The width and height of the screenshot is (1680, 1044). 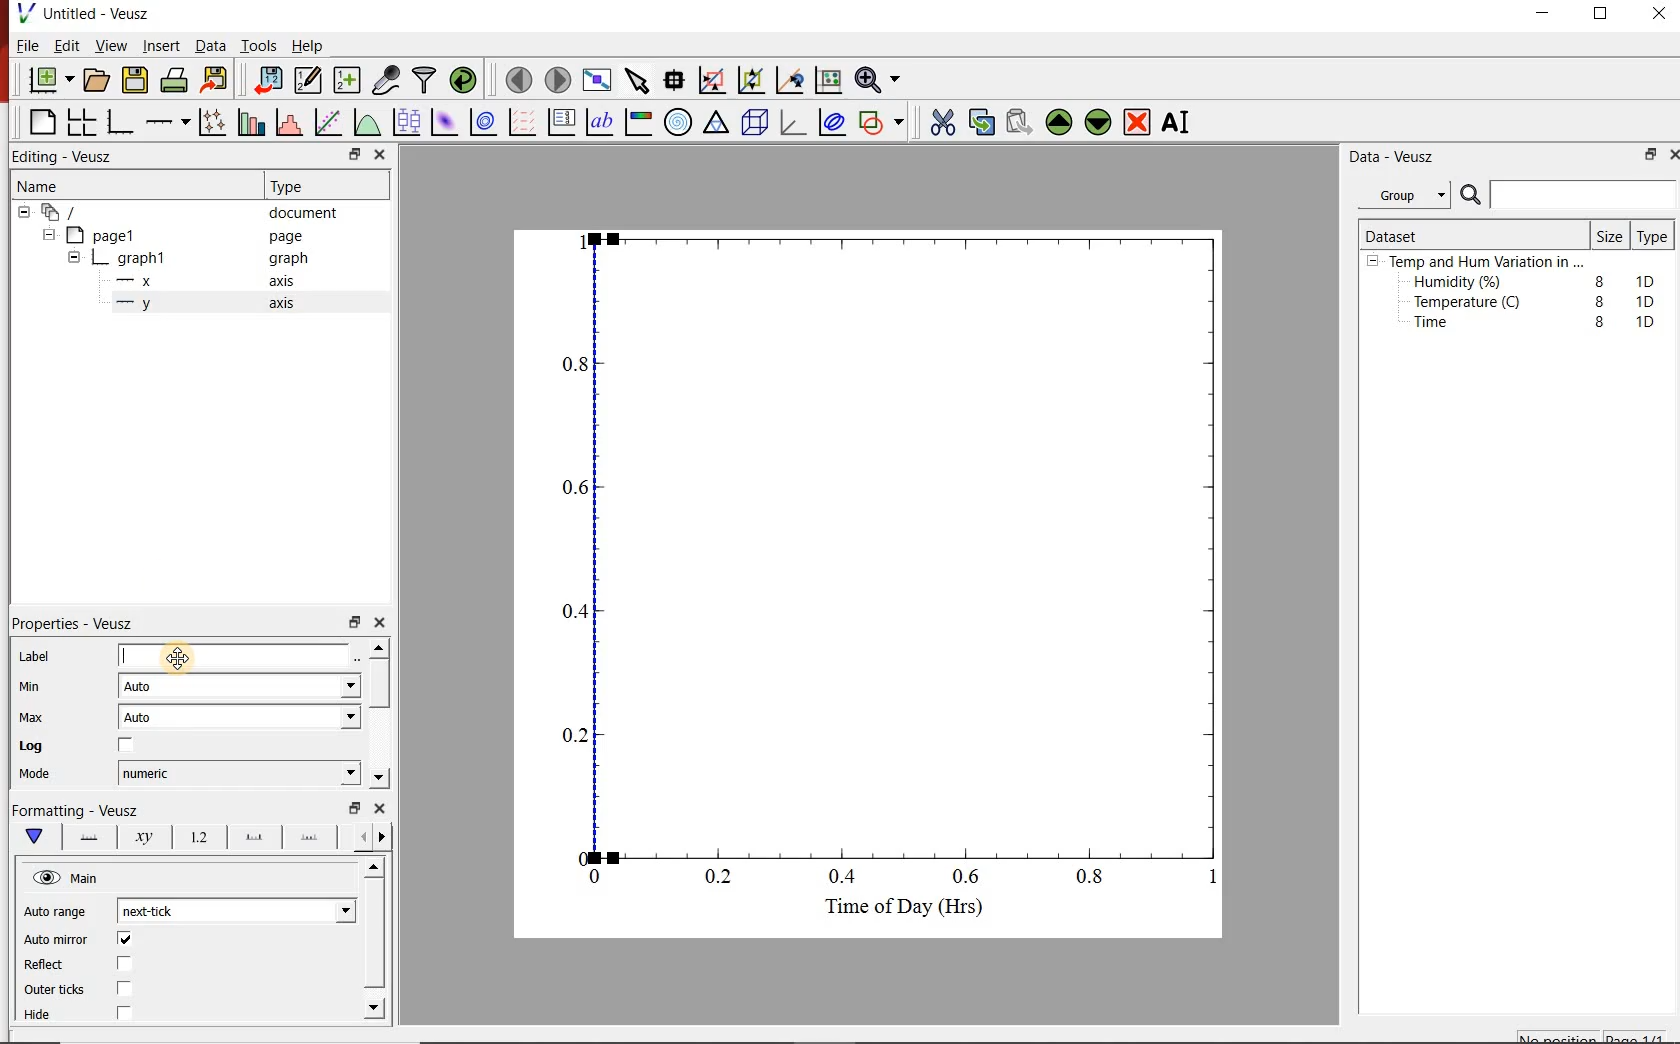 What do you see at coordinates (488, 123) in the screenshot?
I see `plot a 2d dataset as contours` at bounding box center [488, 123].